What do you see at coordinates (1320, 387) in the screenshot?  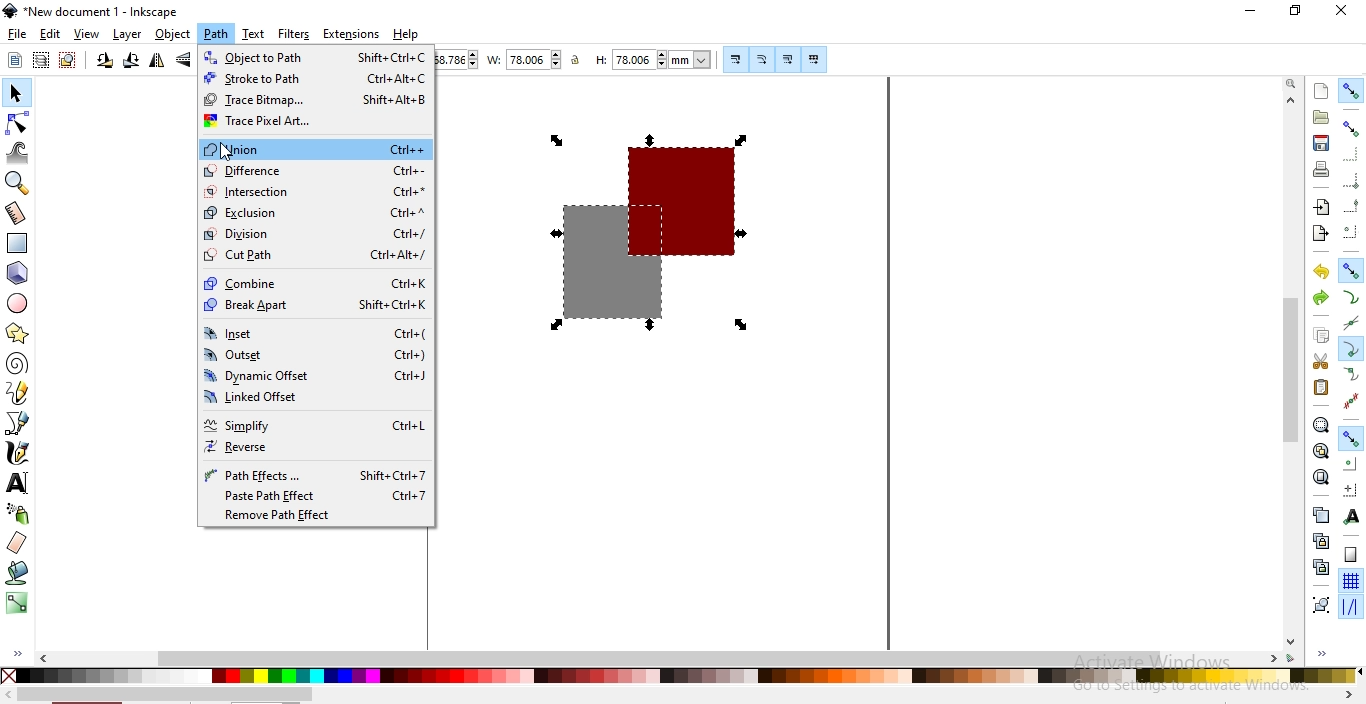 I see `paste` at bounding box center [1320, 387].